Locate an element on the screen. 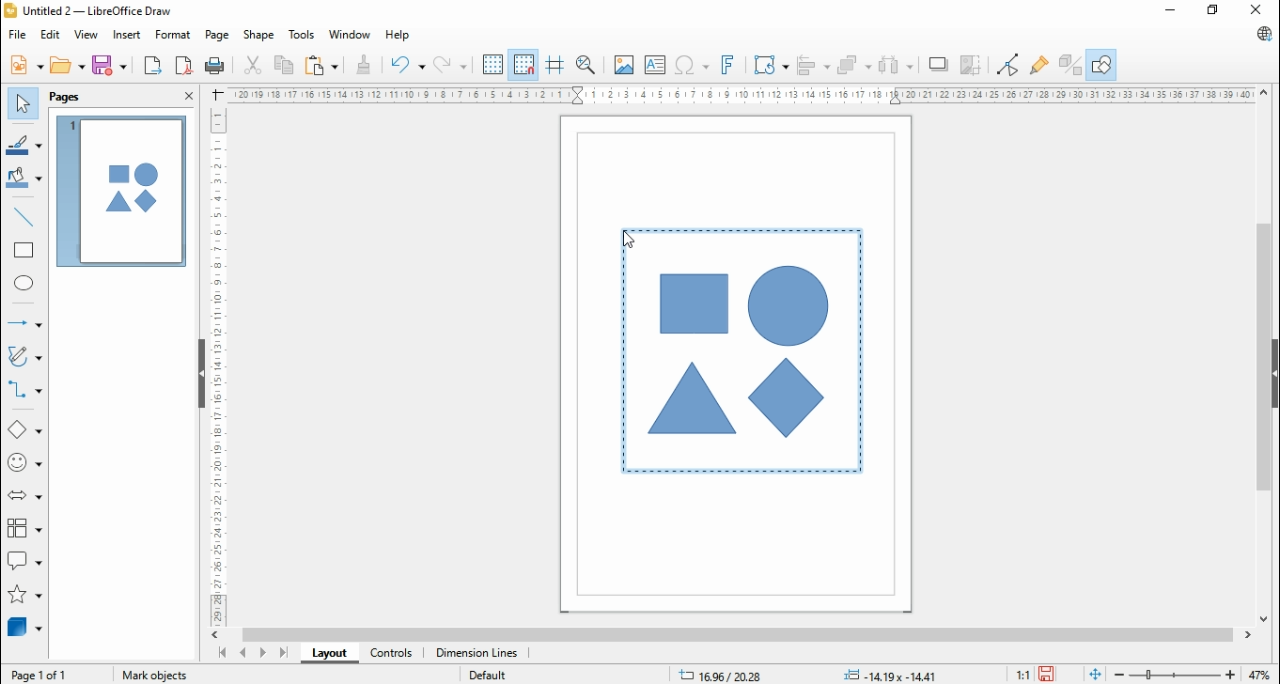 The height and width of the screenshot is (684, 1280). callout shapes is located at coordinates (25, 560).